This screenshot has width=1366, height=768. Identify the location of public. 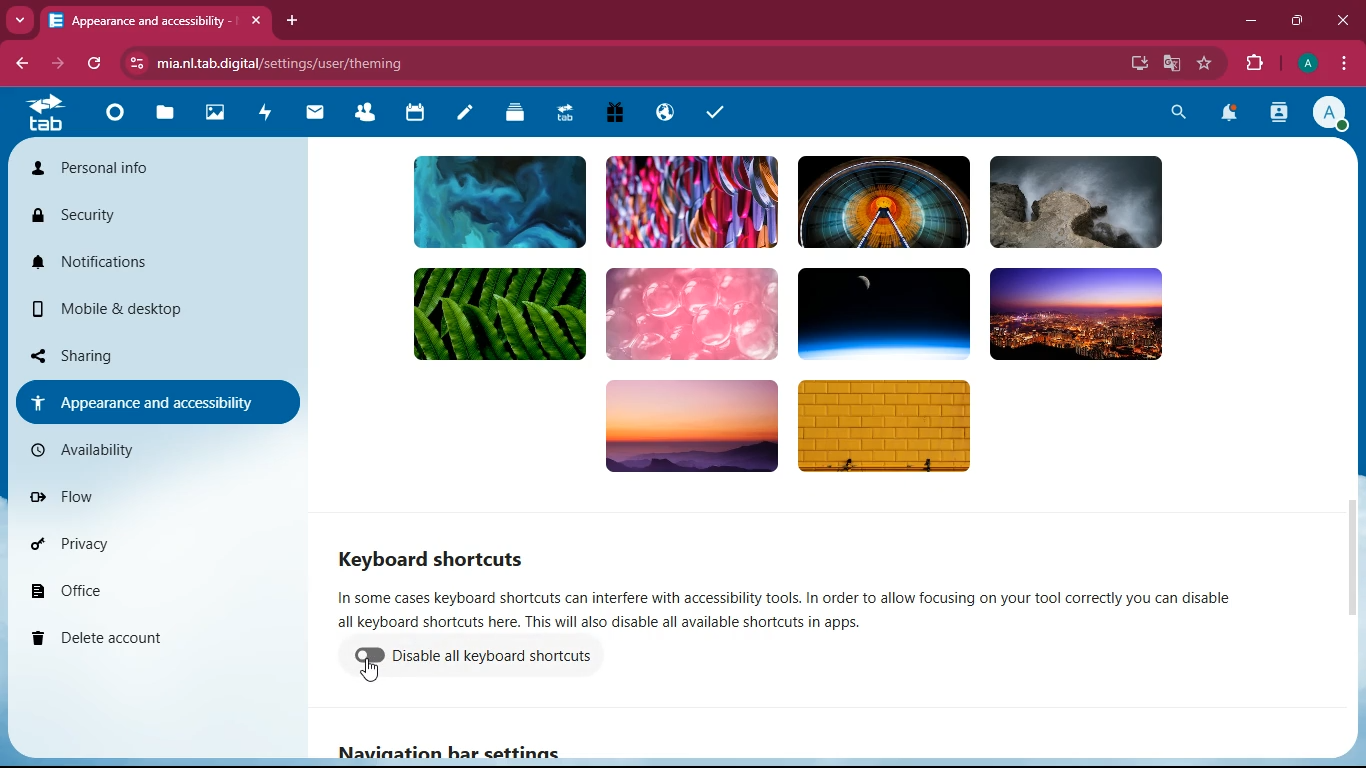
(668, 113).